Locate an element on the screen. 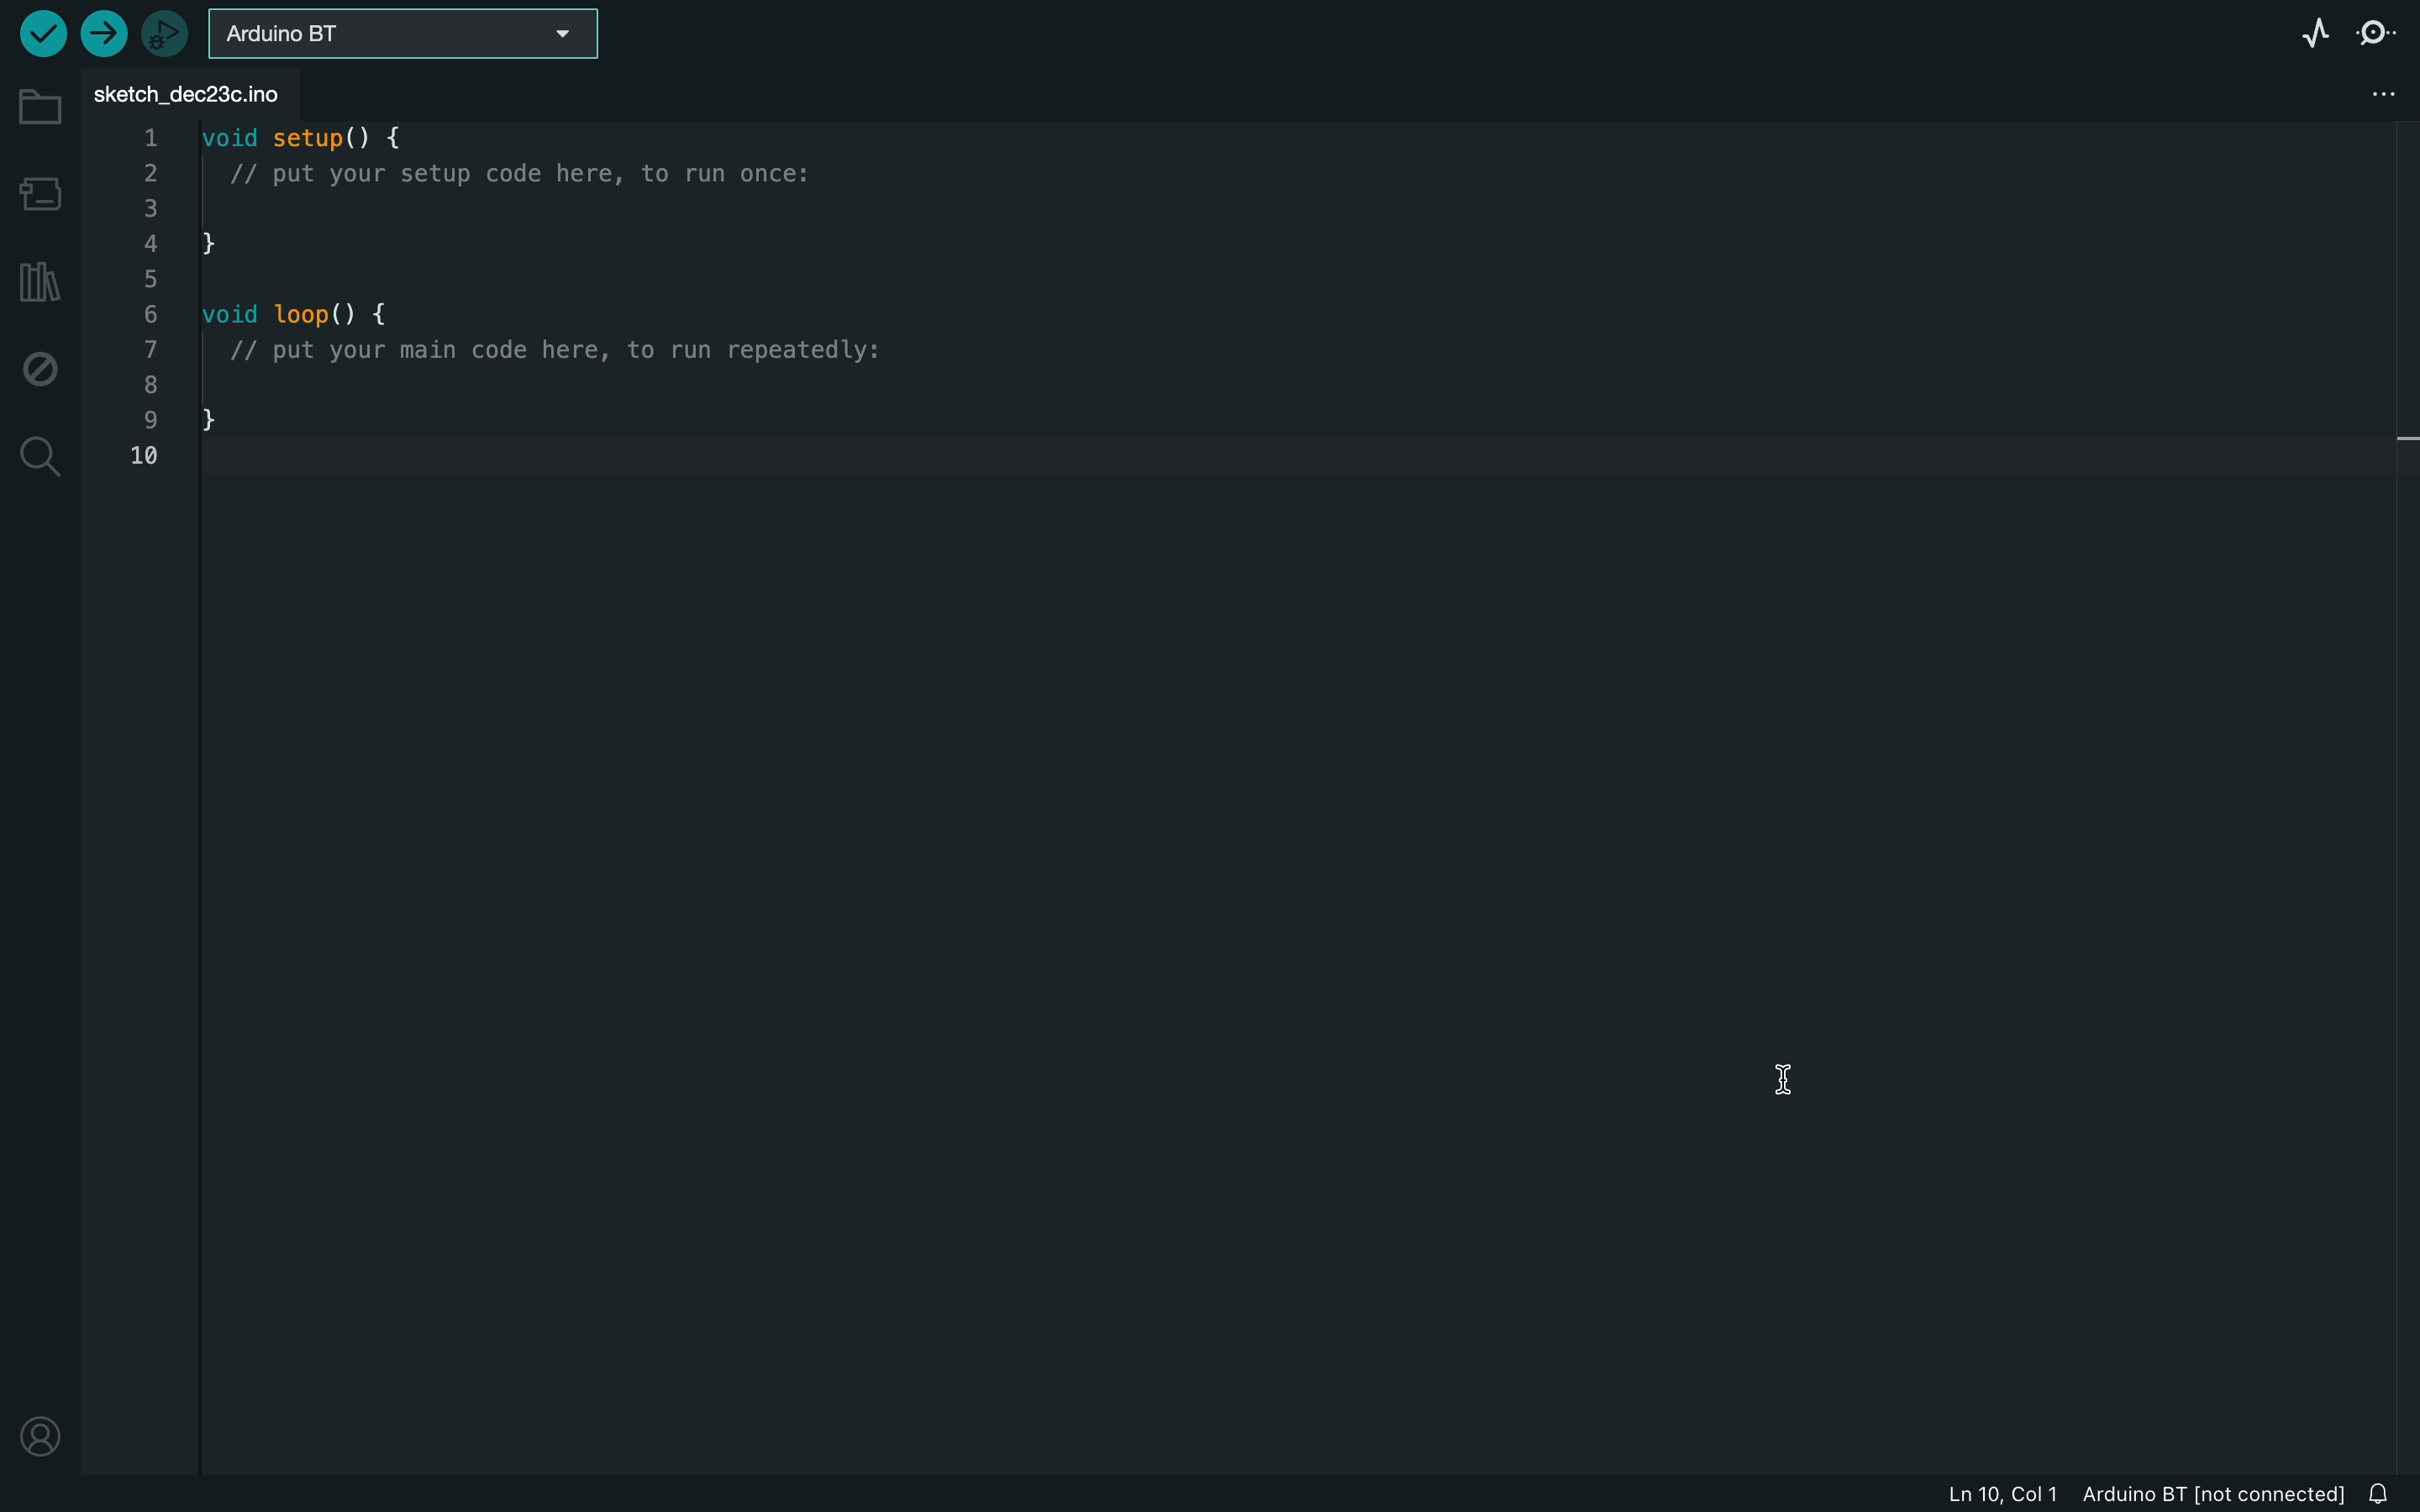 This screenshot has height=1512, width=2420. file setting is located at coordinates (2375, 89).